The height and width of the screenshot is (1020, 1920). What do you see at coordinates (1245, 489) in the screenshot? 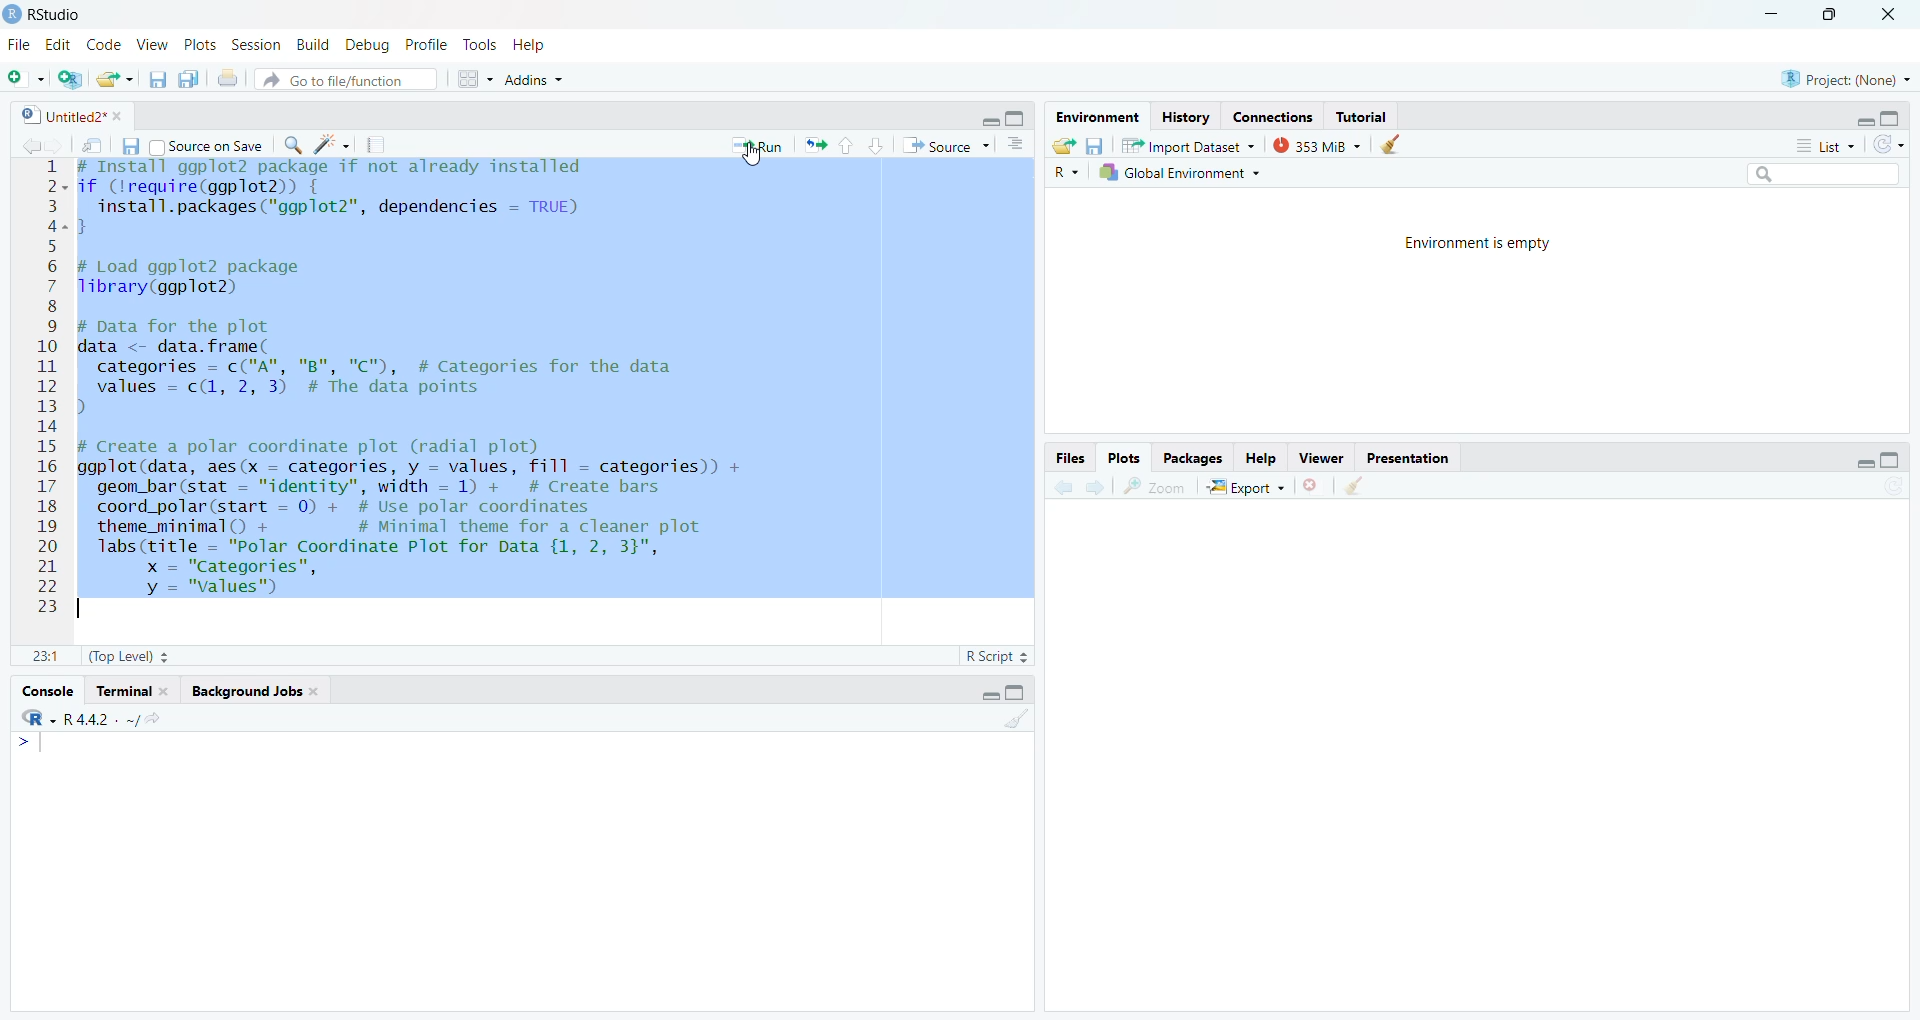
I see ` Export ` at bounding box center [1245, 489].